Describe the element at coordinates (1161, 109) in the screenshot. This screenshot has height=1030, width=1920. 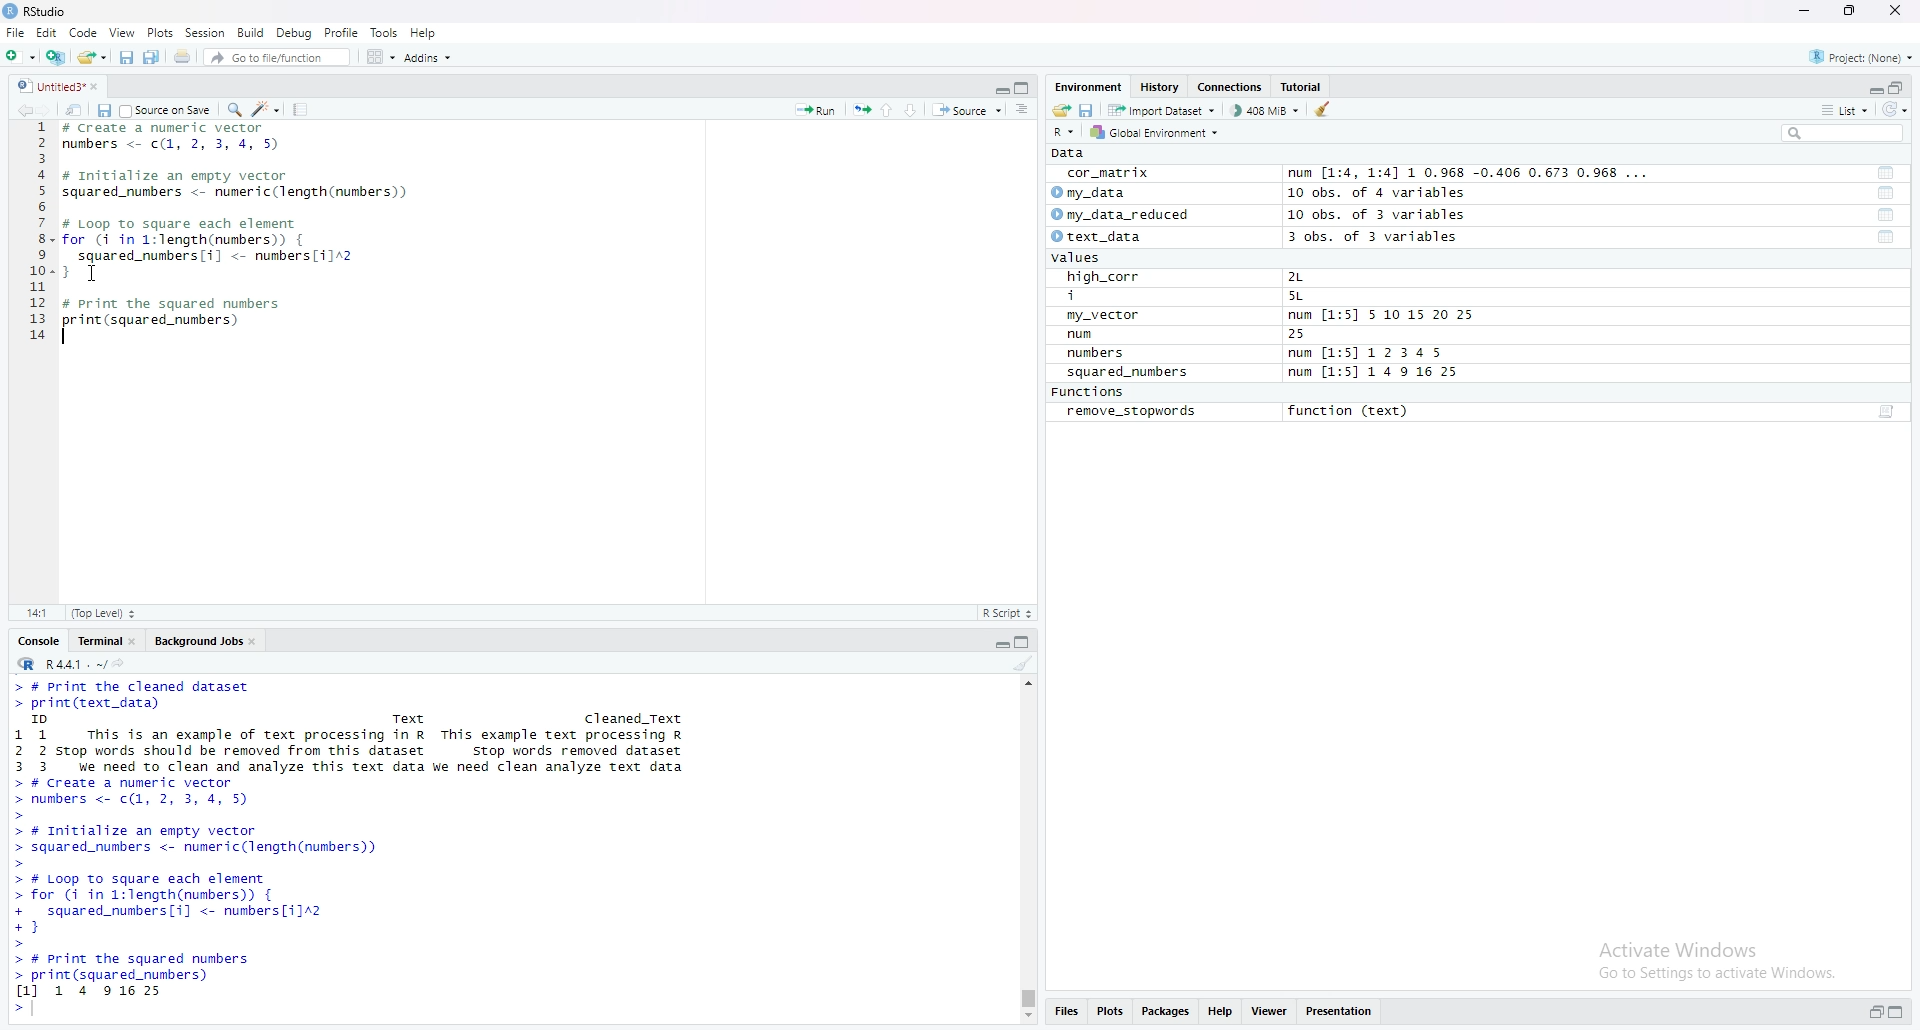
I see `Import Dataset` at that location.